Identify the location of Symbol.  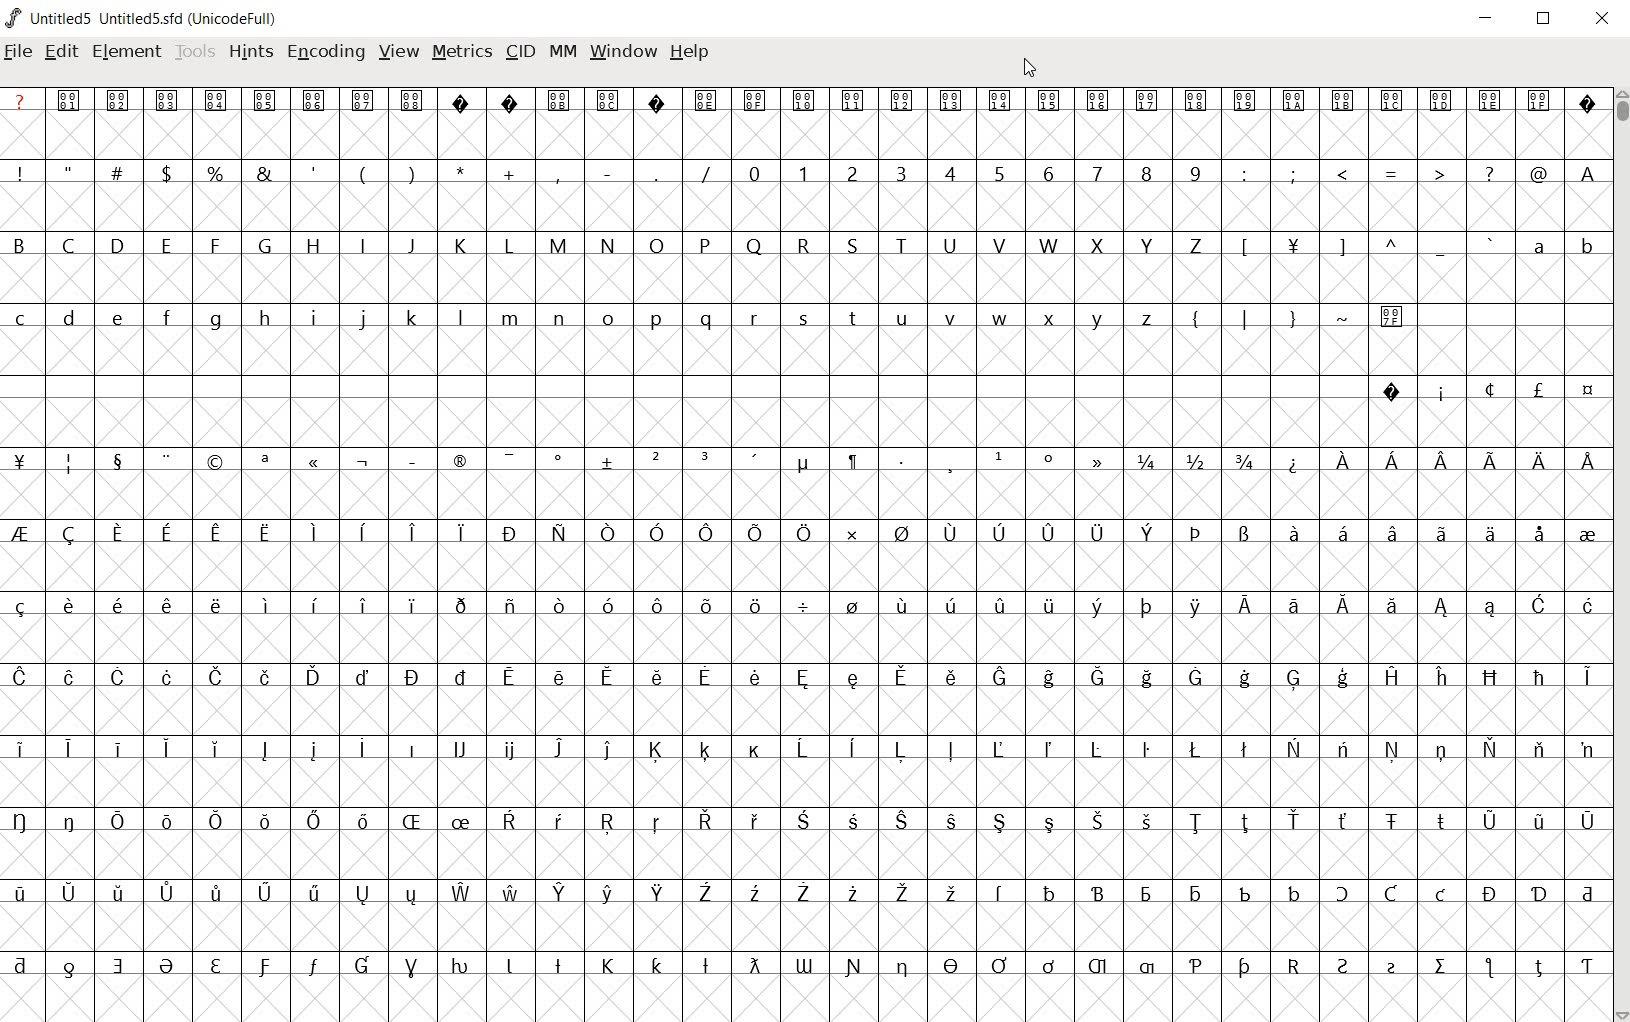
(1540, 102).